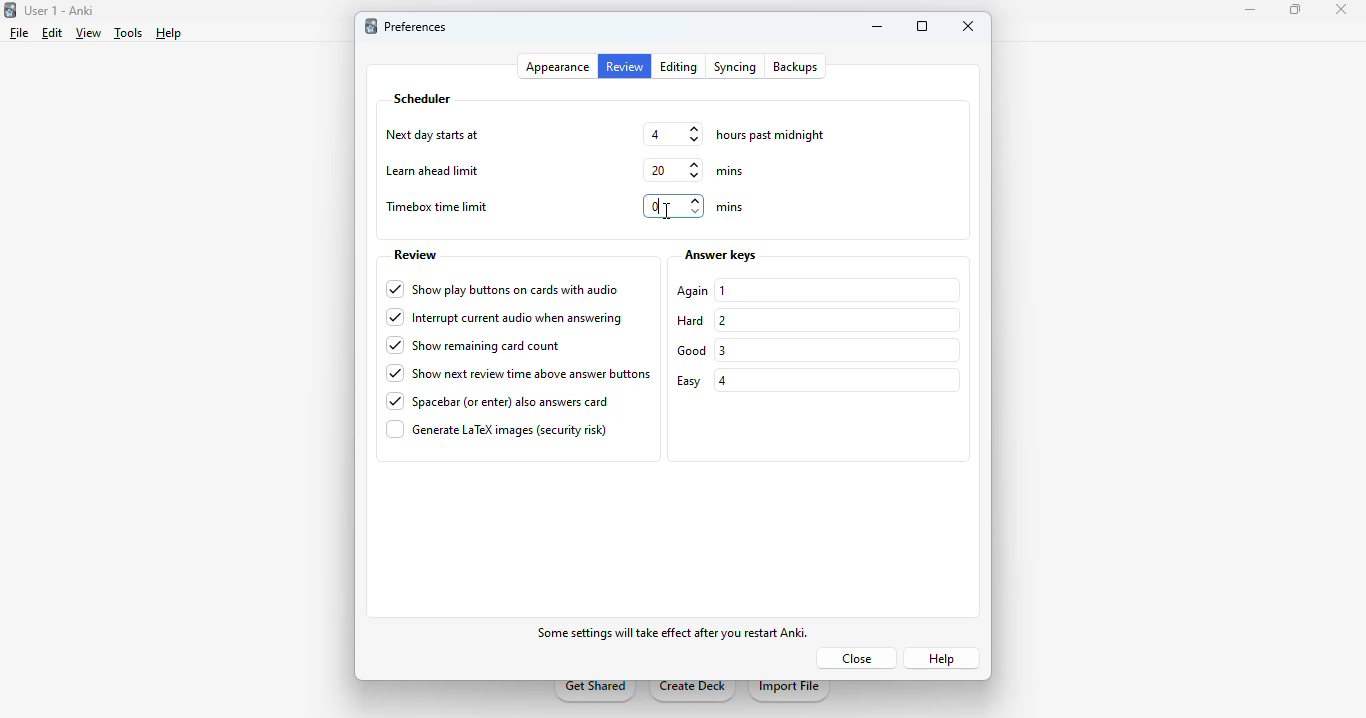 This screenshot has width=1366, height=718. What do you see at coordinates (626, 67) in the screenshot?
I see `review` at bounding box center [626, 67].